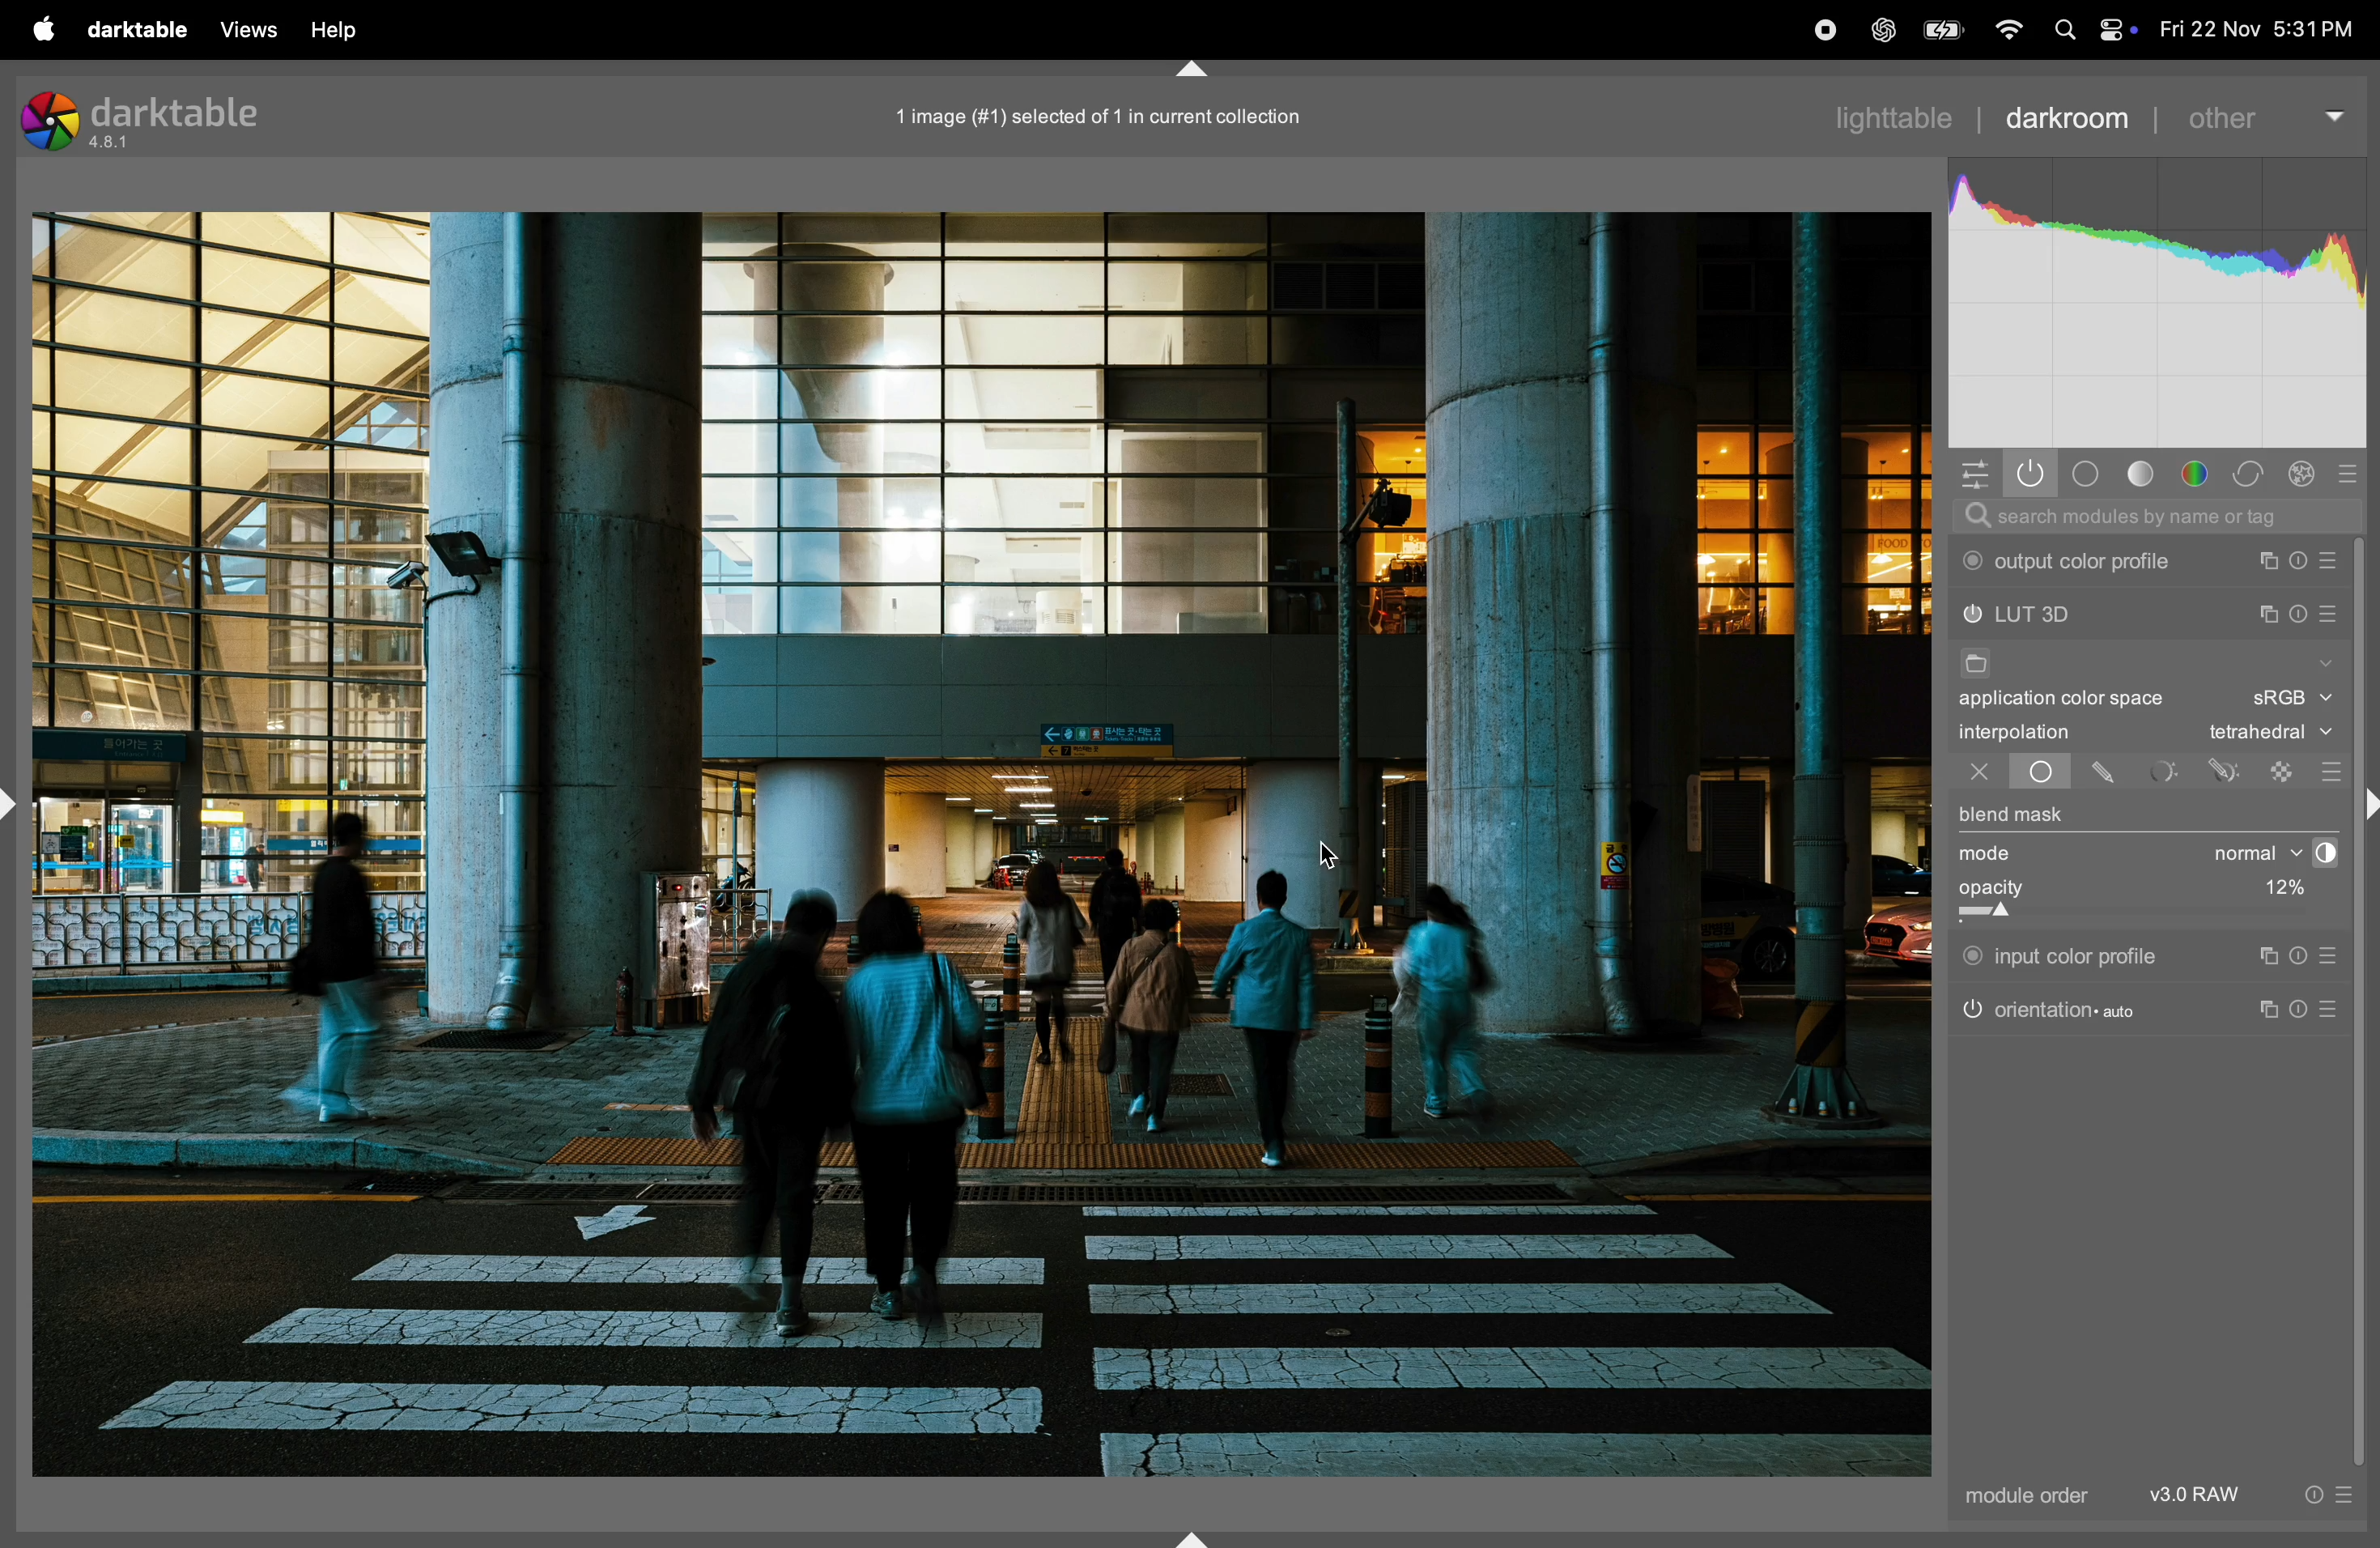 The width and height of the screenshot is (2380, 1548). What do you see at coordinates (2079, 702) in the screenshot?
I see `application color space` at bounding box center [2079, 702].